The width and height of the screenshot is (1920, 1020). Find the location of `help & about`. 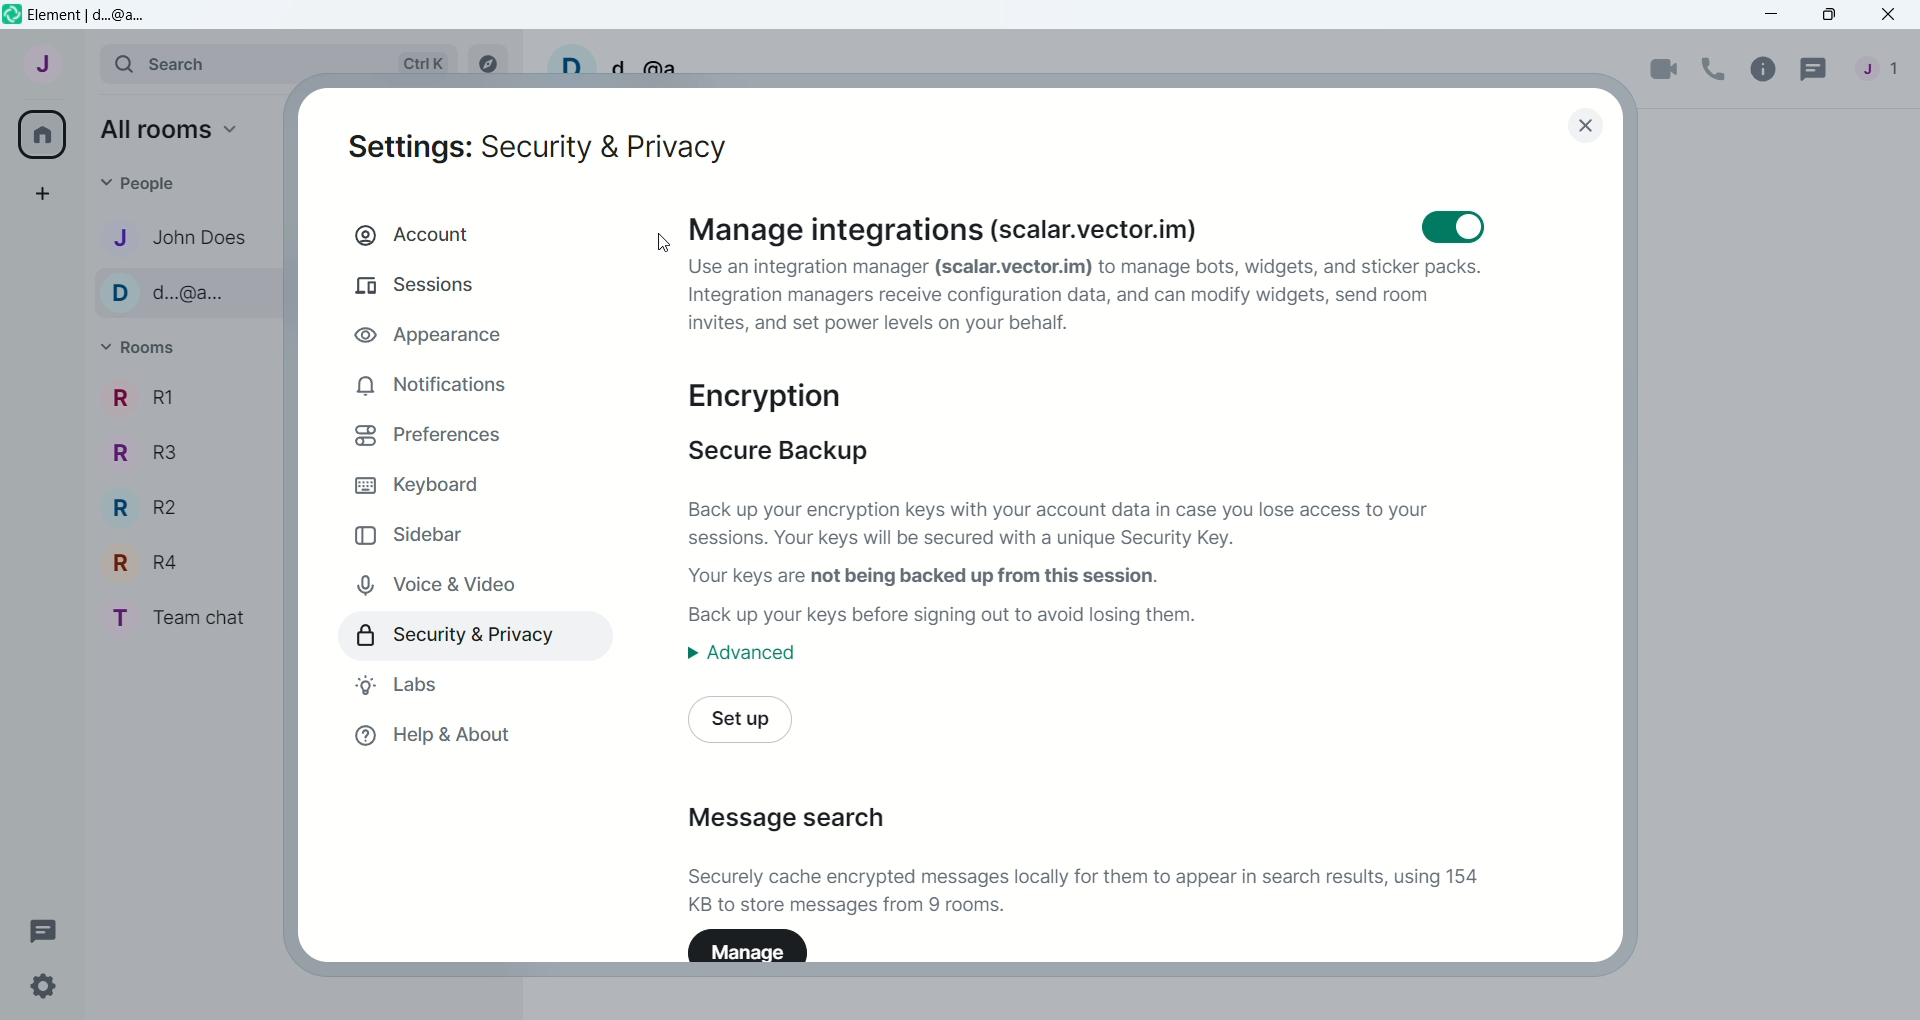

help & about is located at coordinates (437, 737).